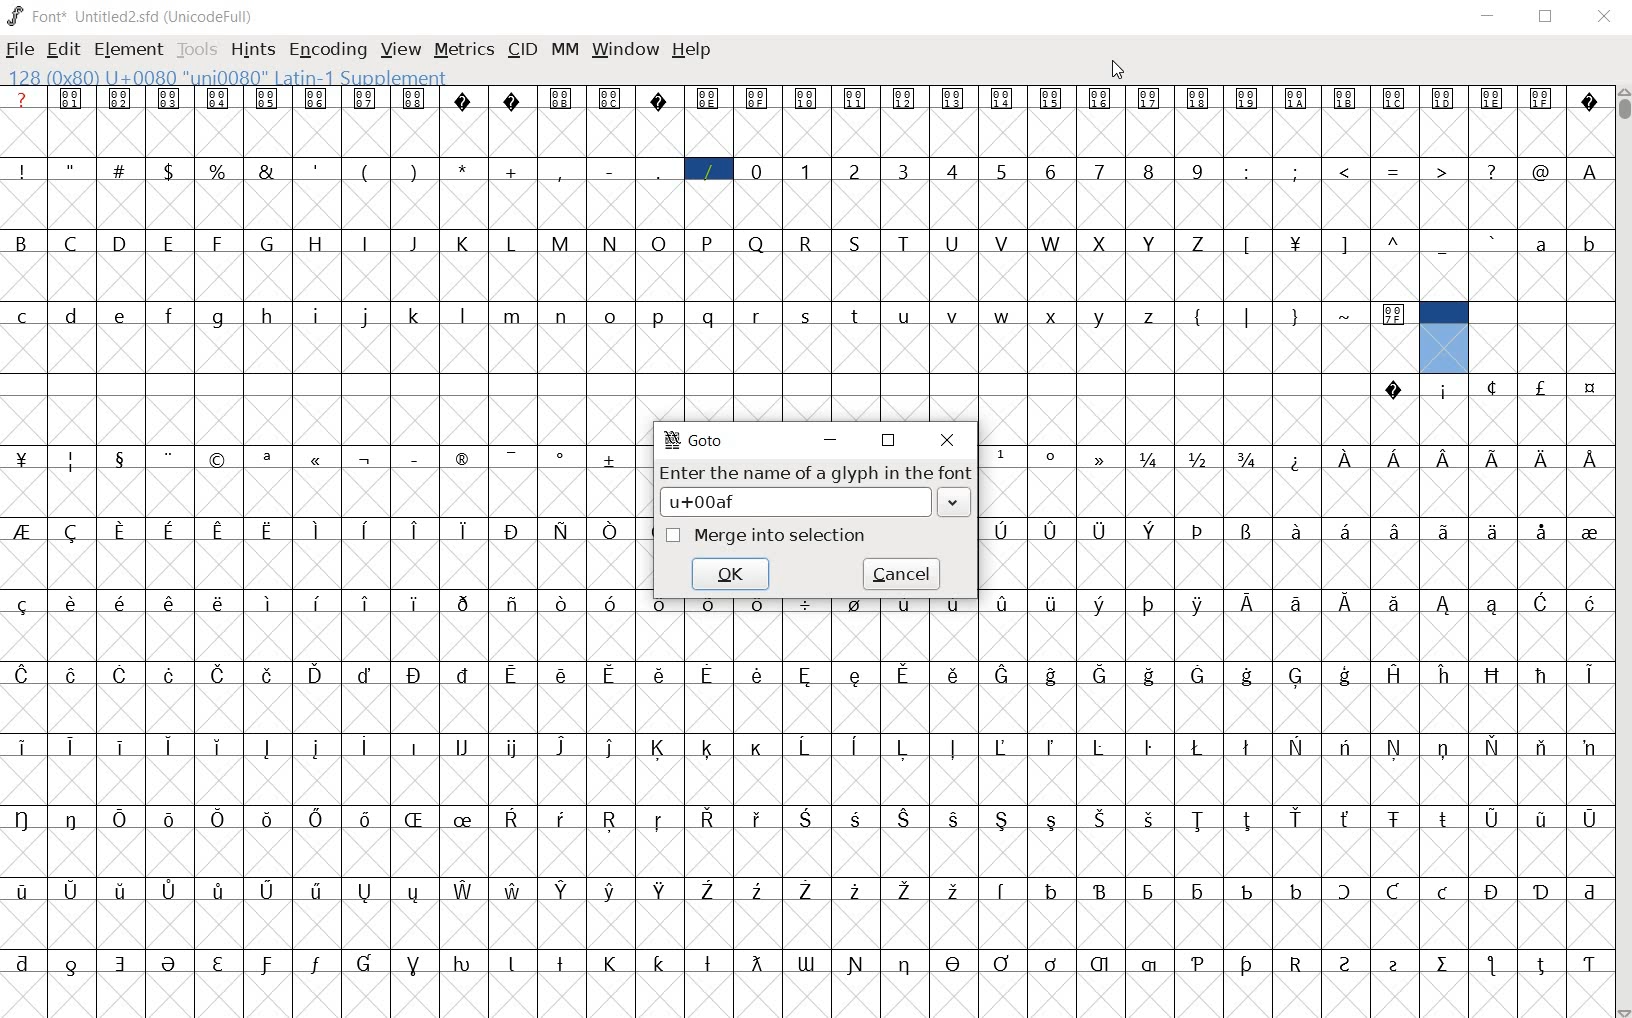  Describe the element at coordinates (517, 818) in the screenshot. I see `Symbol` at that location.